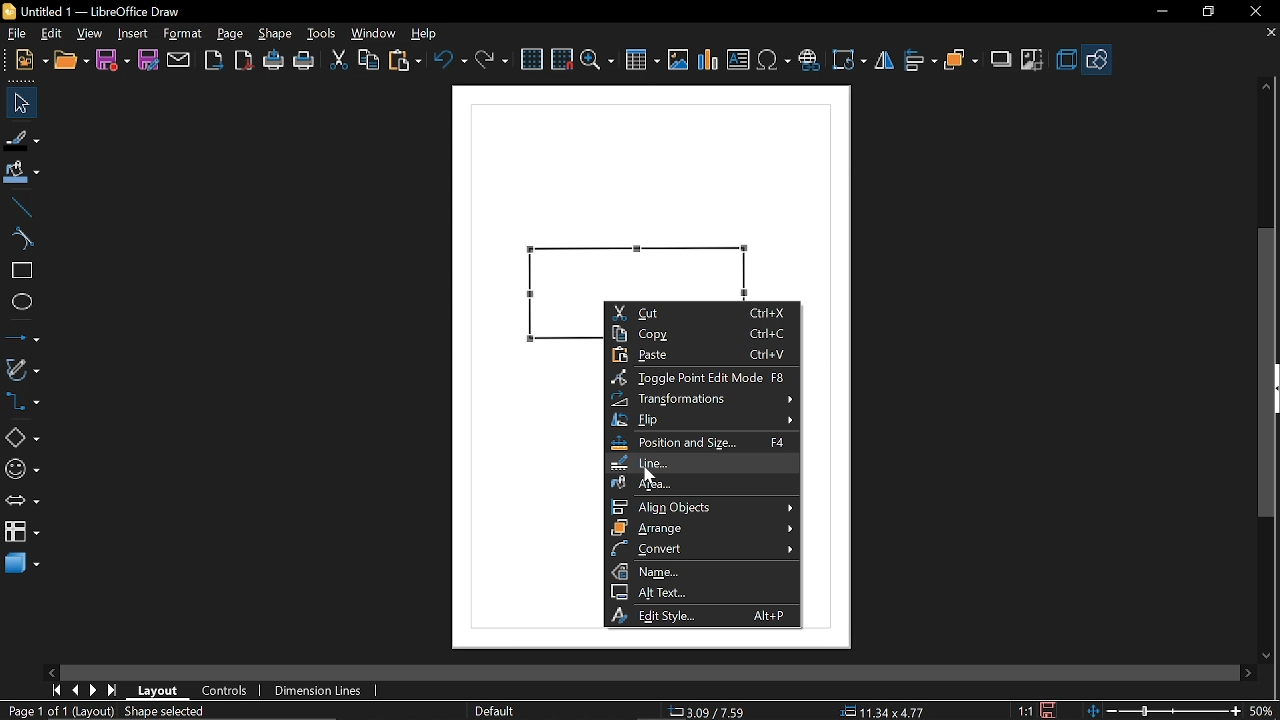  I want to click on change zoom, so click(1162, 711).